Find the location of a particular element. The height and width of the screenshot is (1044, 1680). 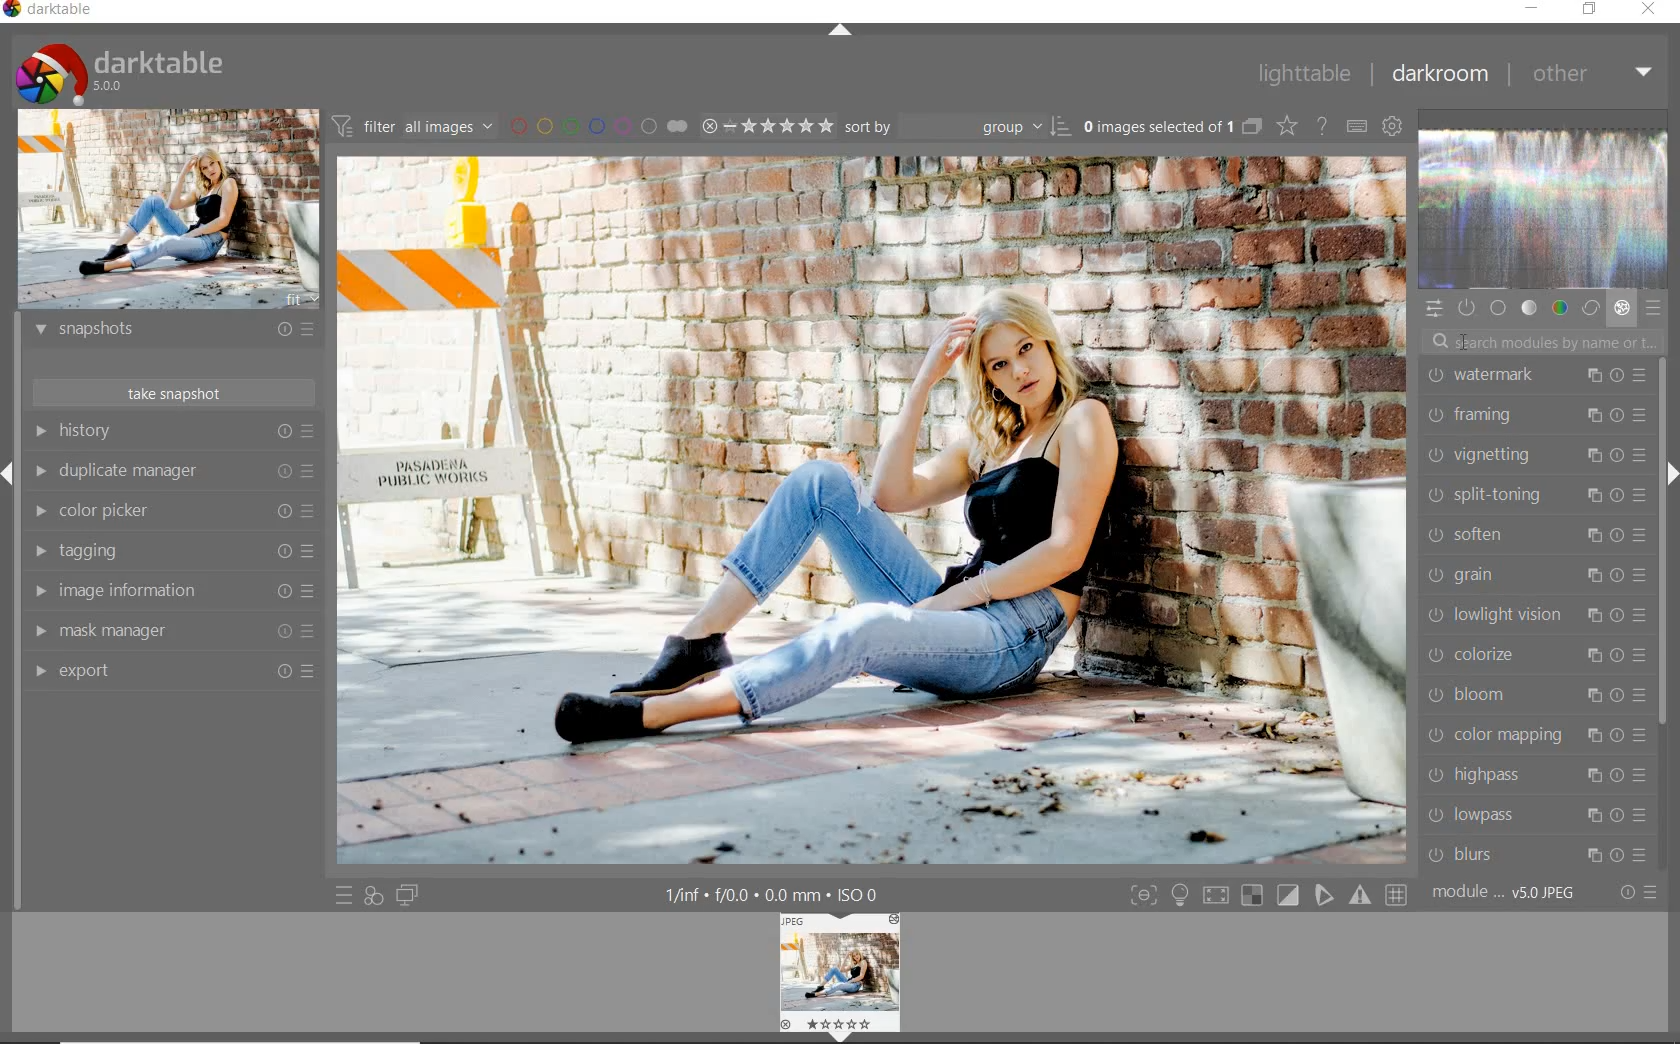

image information is located at coordinates (172, 591).